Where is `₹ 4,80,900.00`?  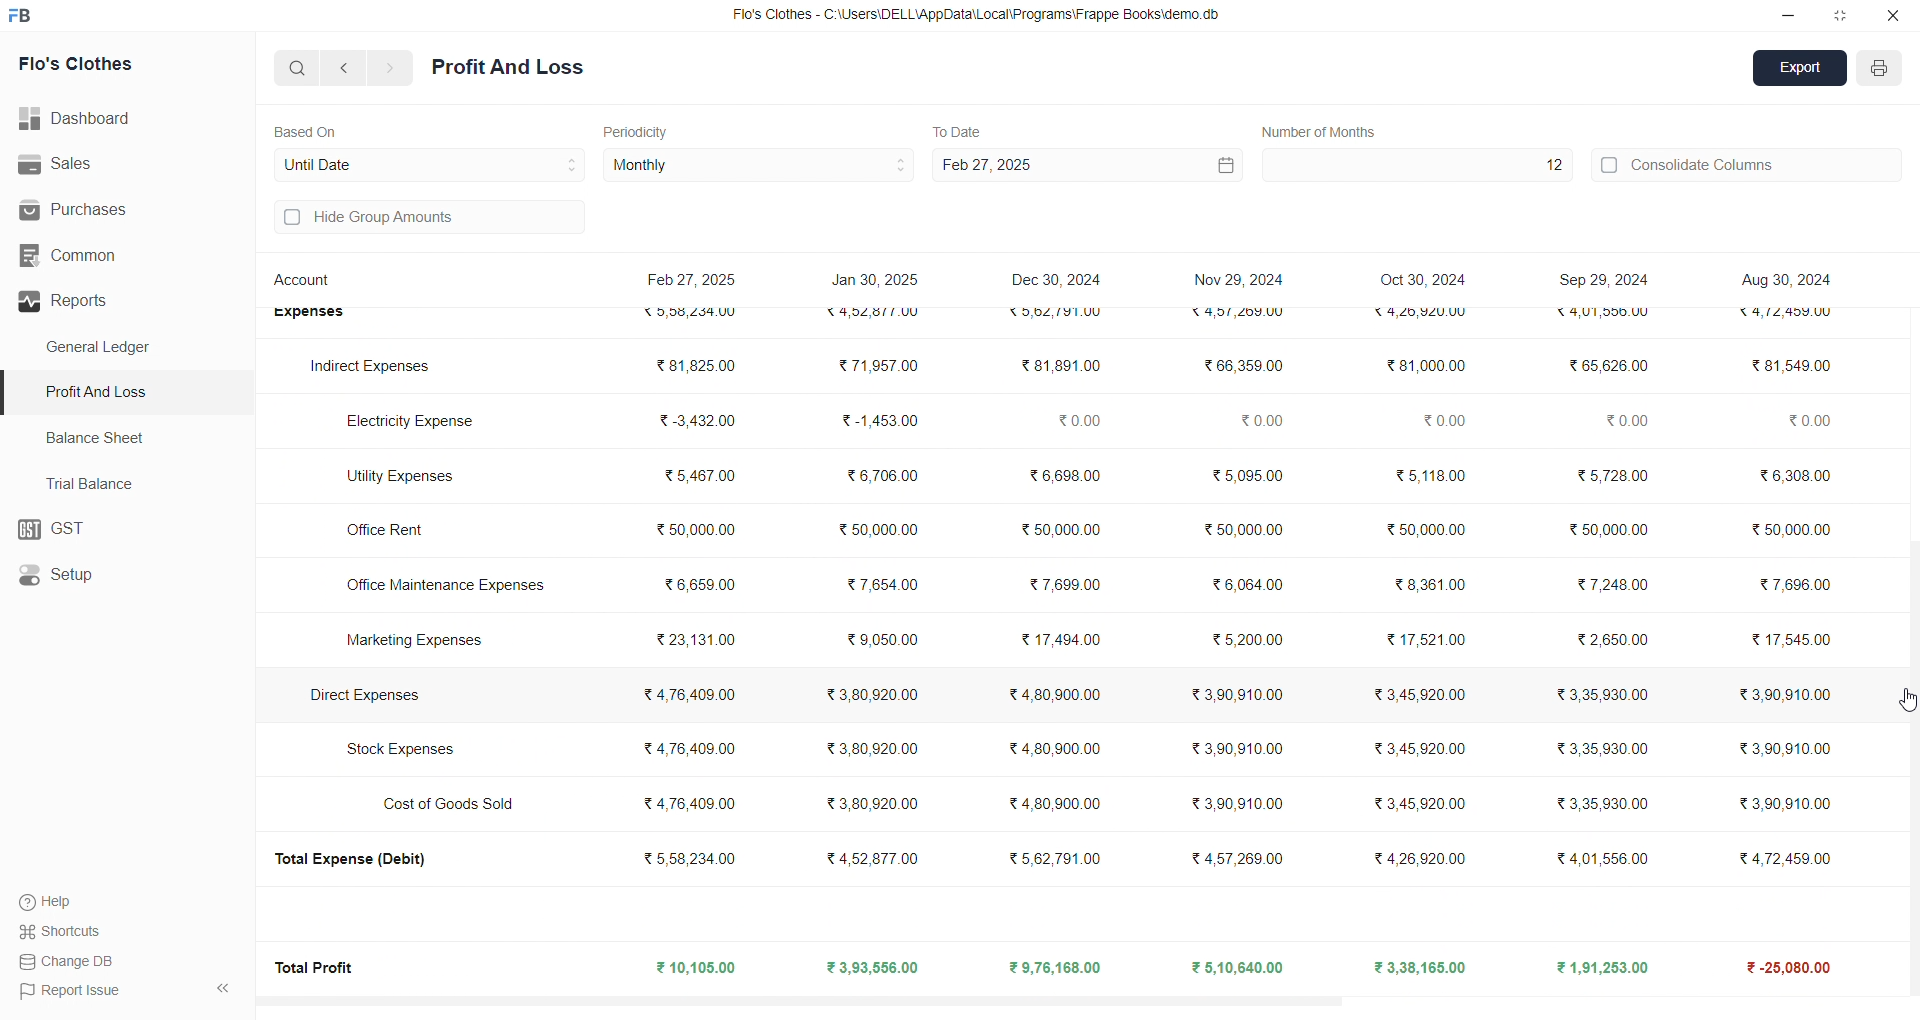 ₹ 4,80,900.00 is located at coordinates (1061, 750).